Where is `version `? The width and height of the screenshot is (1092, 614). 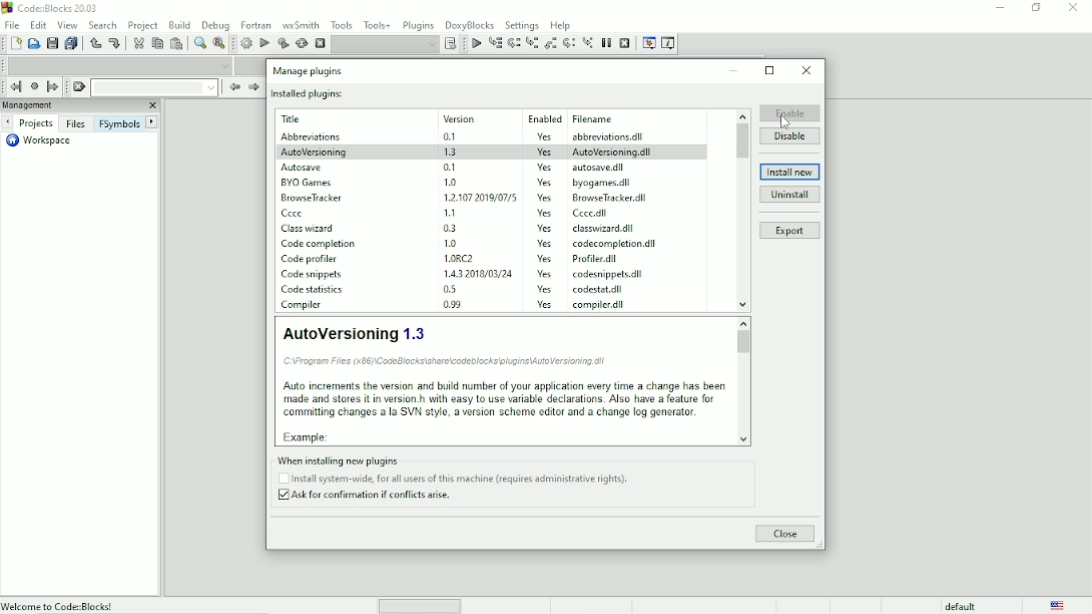 version  is located at coordinates (450, 182).